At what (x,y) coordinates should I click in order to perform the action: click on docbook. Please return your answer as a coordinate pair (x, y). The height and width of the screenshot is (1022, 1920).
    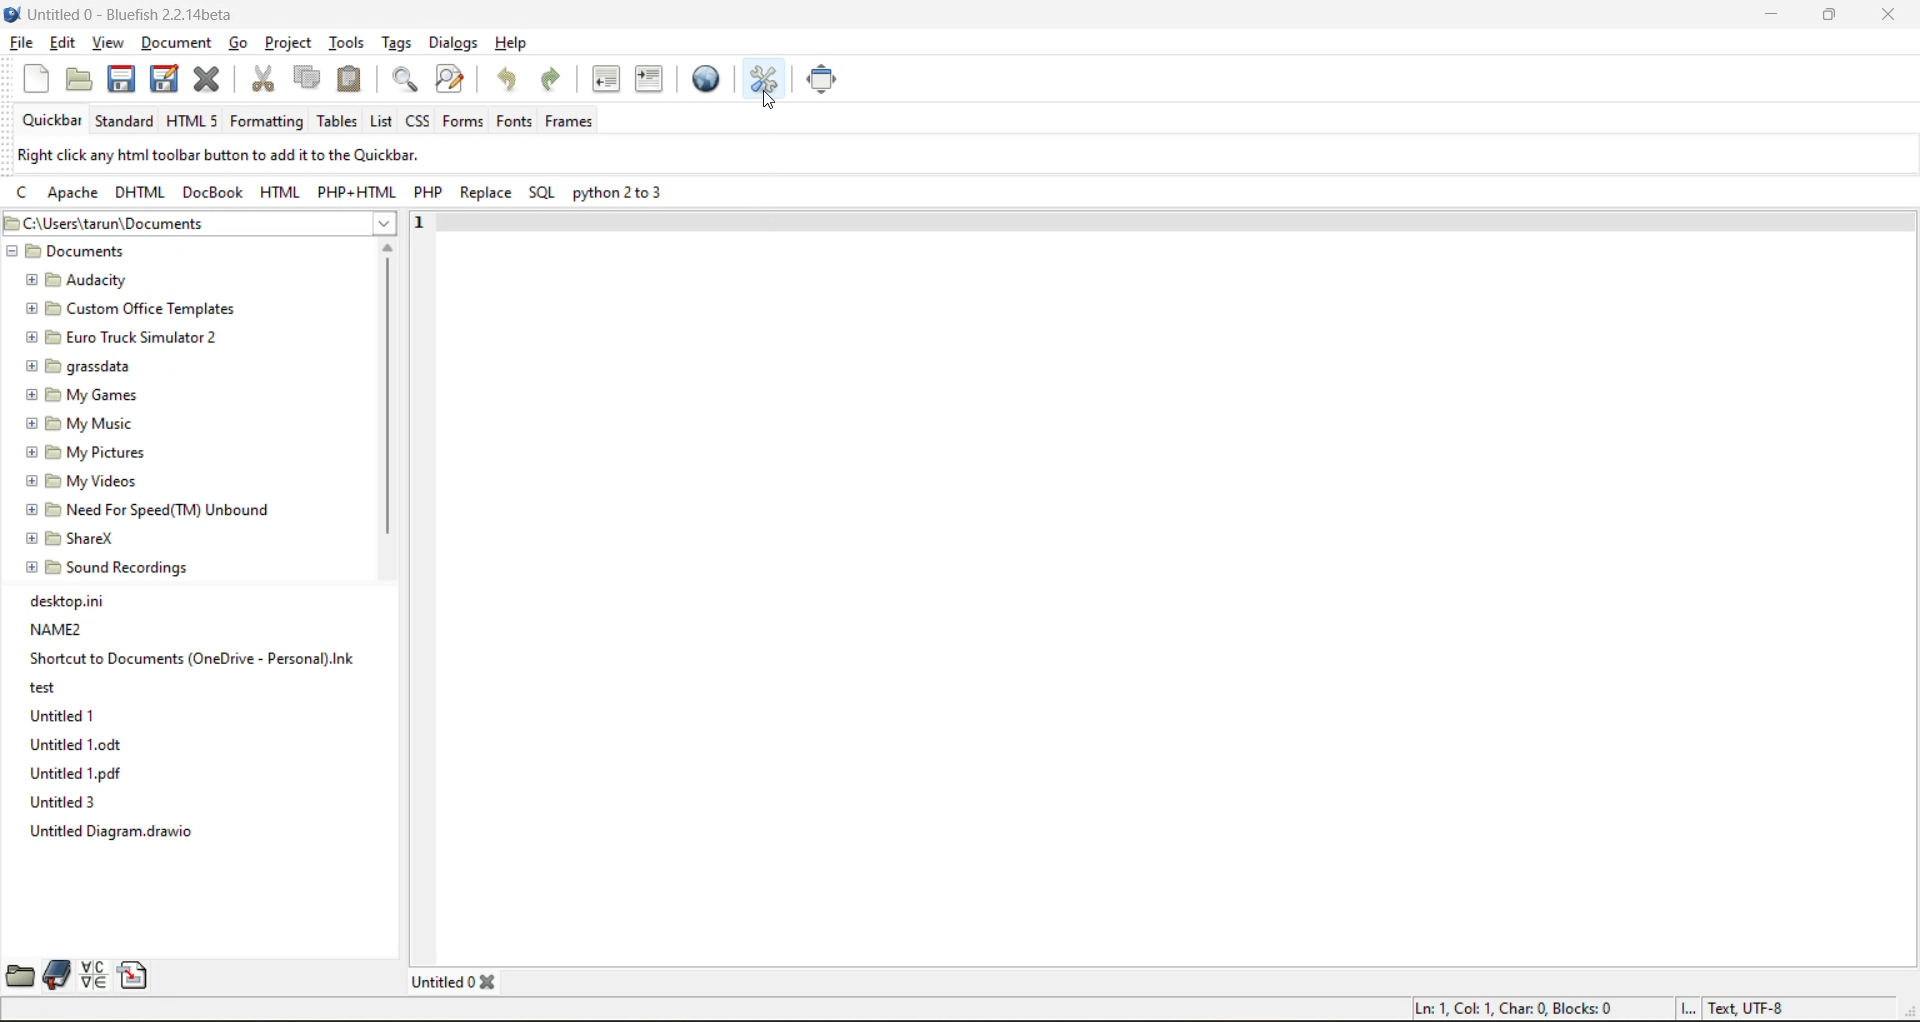
    Looking at the image, I should click on (211, 193).